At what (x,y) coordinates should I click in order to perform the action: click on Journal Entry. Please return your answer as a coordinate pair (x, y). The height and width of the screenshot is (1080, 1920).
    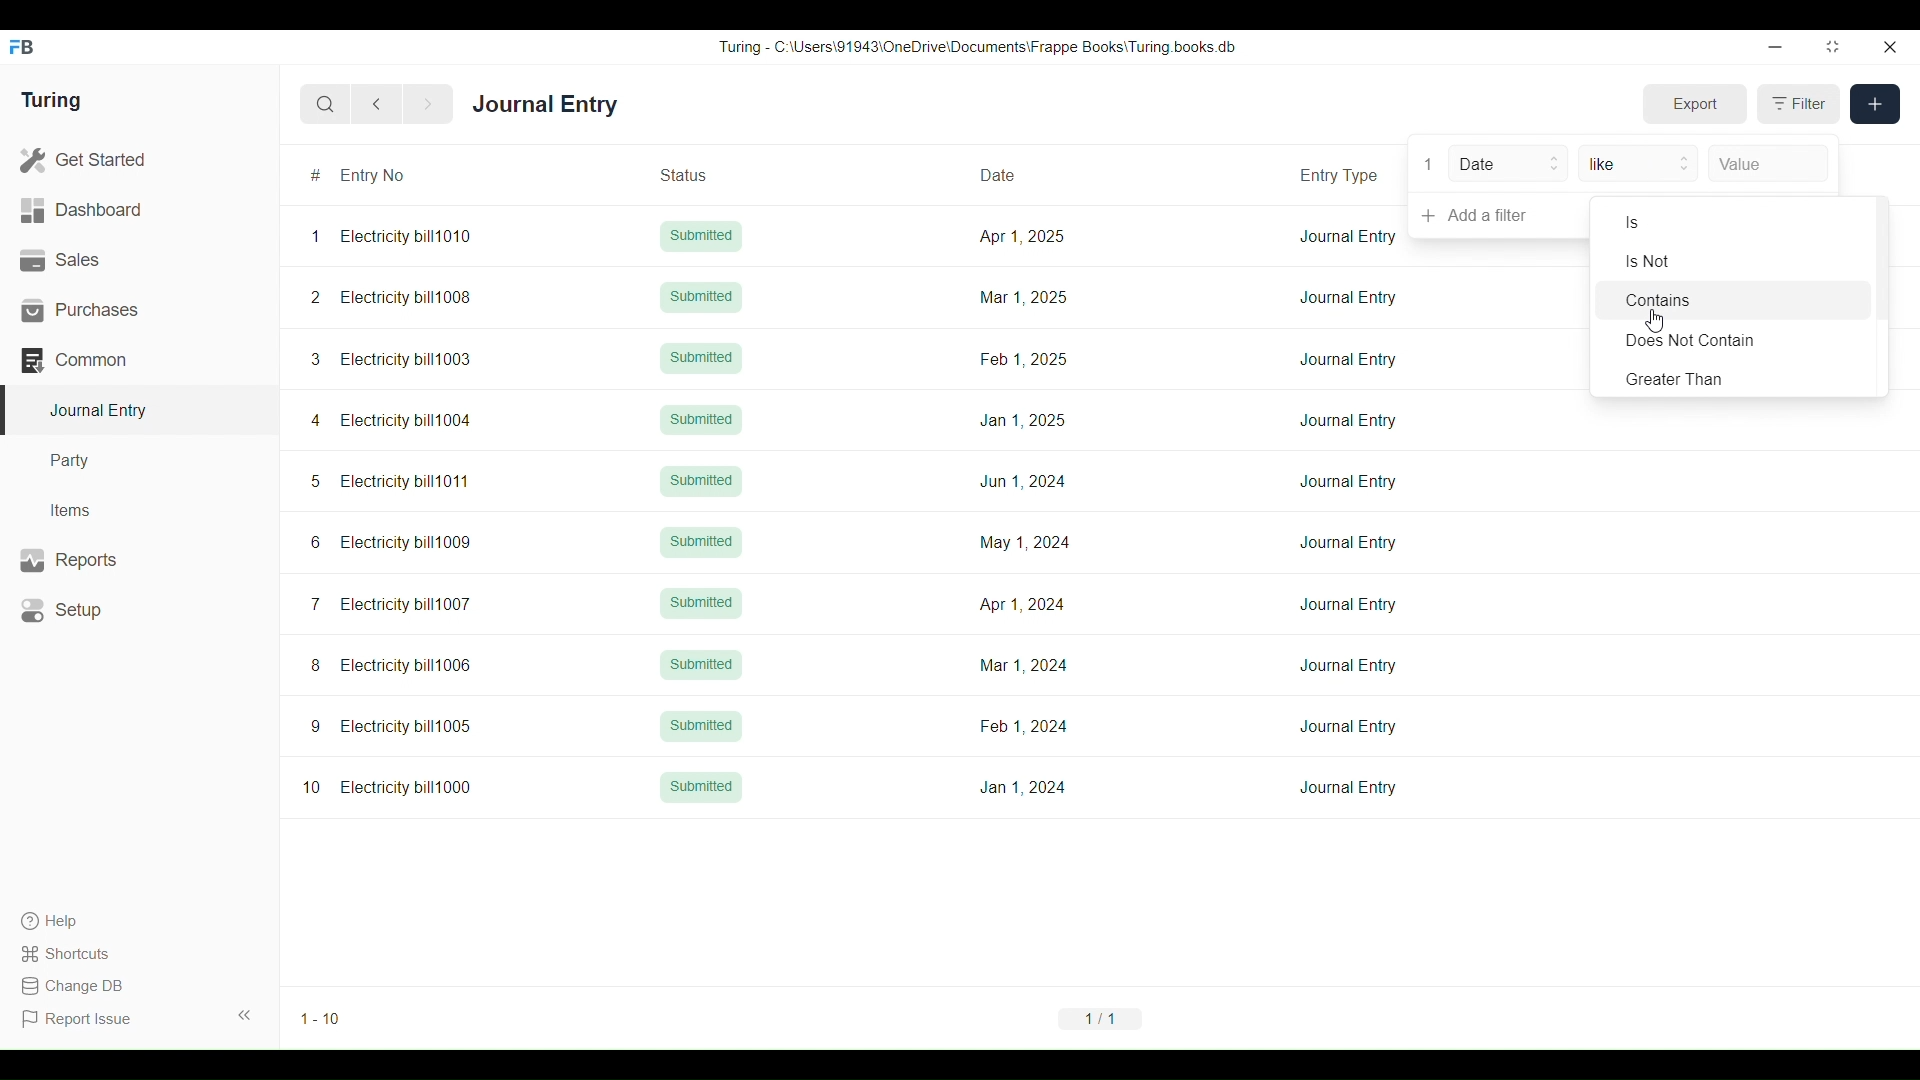
    Looking at the image, I should click on (545, 103).